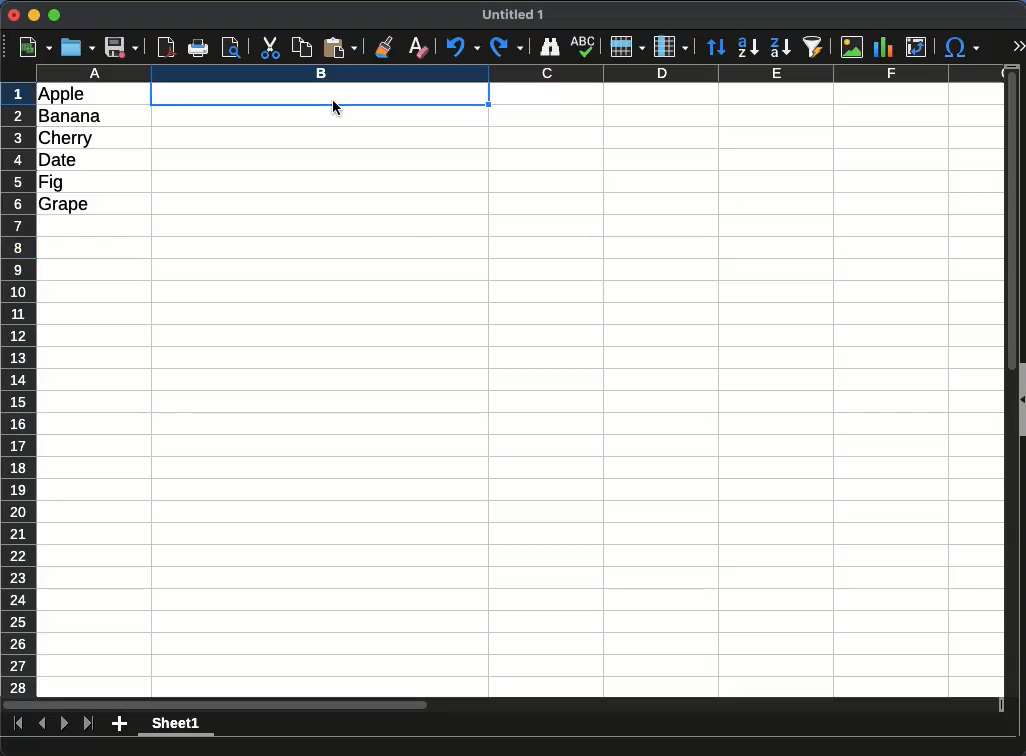 Image resolution: width=1026 pixels, height=756 pixels. What do you see at coordinates (232, 48) in the screenshot?
I see `print preview` at bounding box center [232, 48].